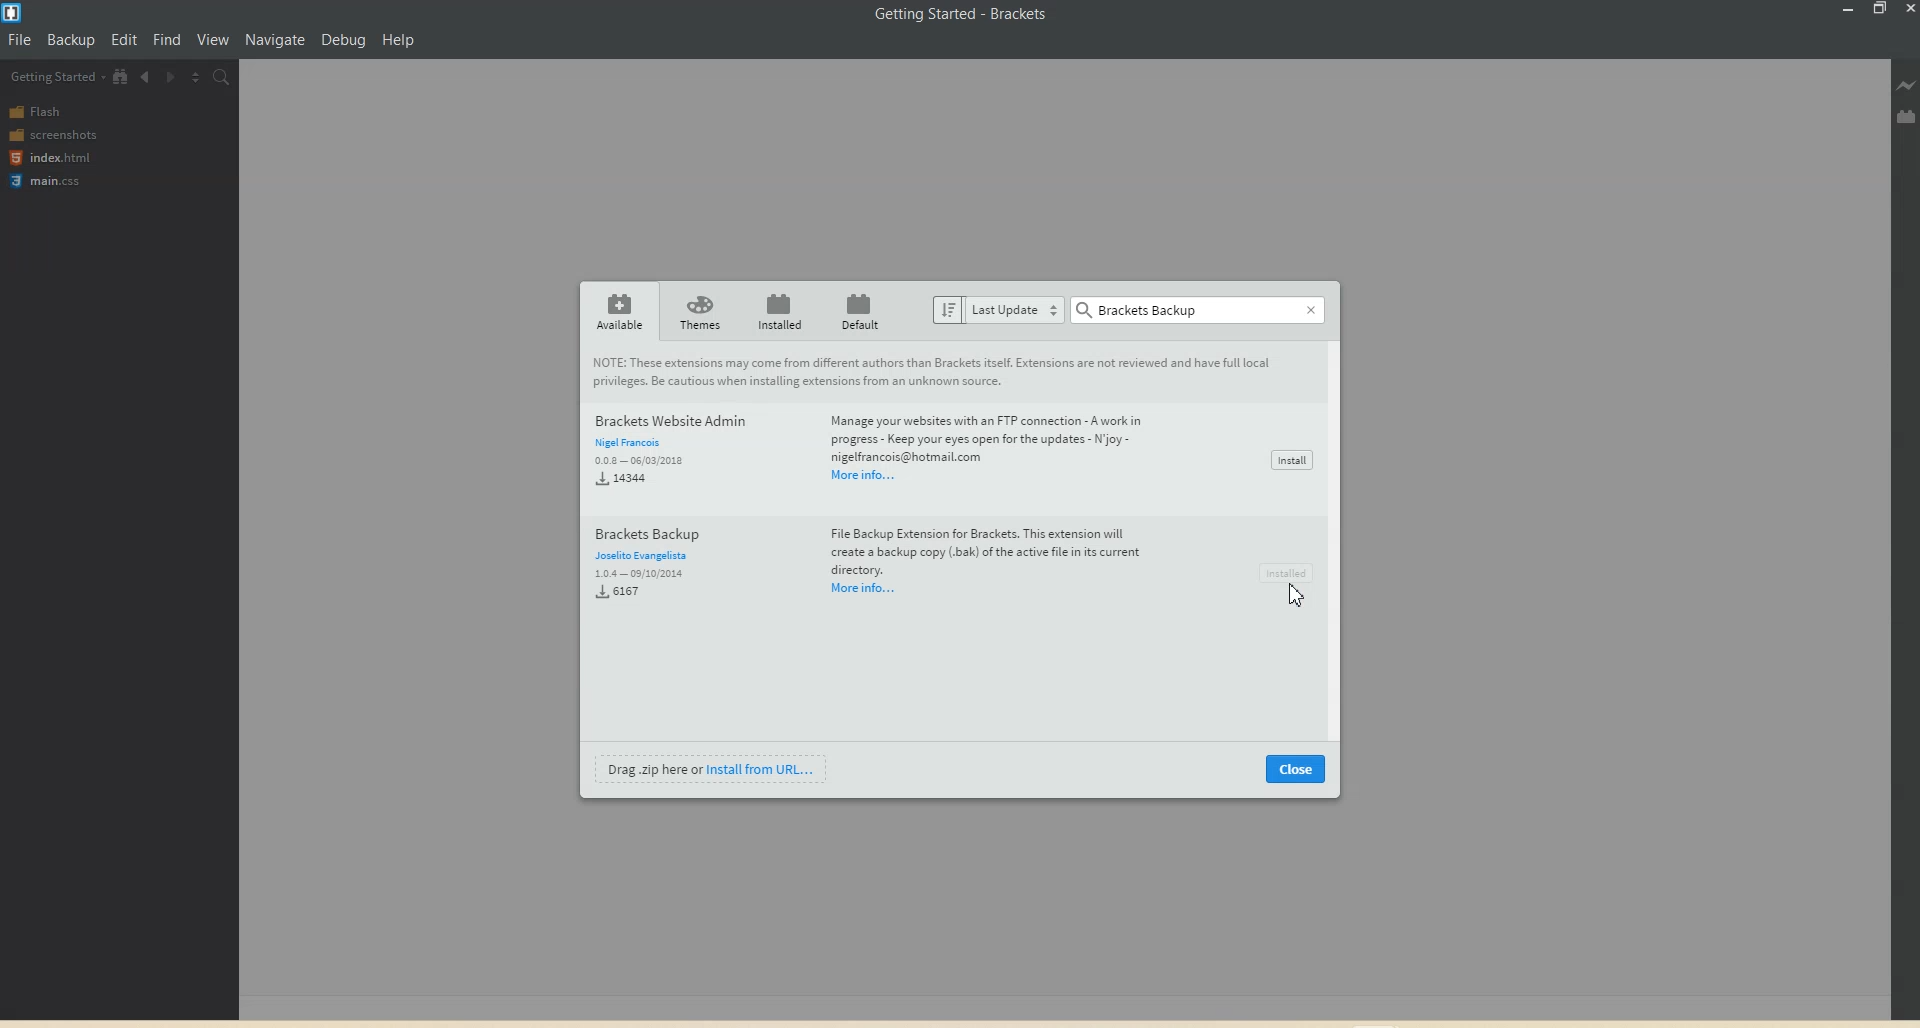 Image resolution: width=1920 pixels, height=1028 pixels. I want to click on Availablr, so click(619, 311).